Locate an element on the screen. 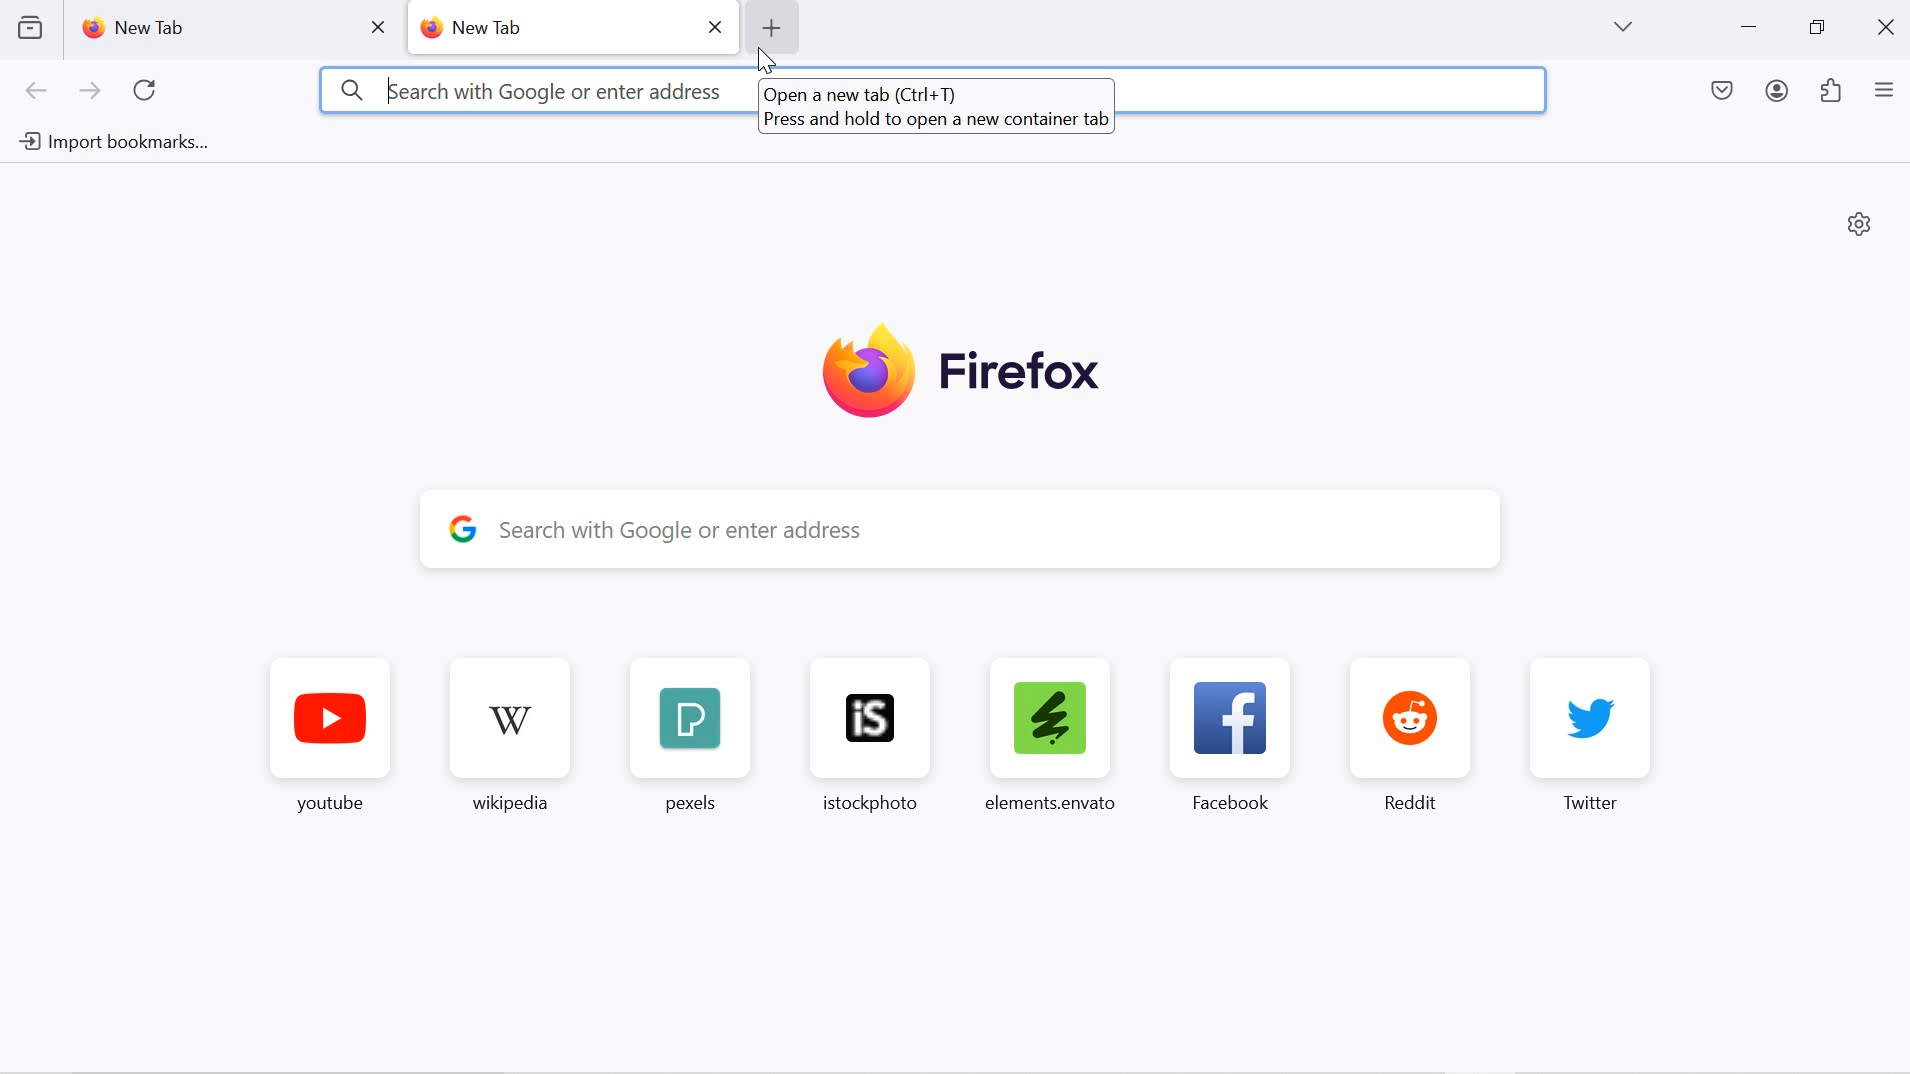 This screenshot has width=1910, height=1074. reload is located at coordinates (147, 90).